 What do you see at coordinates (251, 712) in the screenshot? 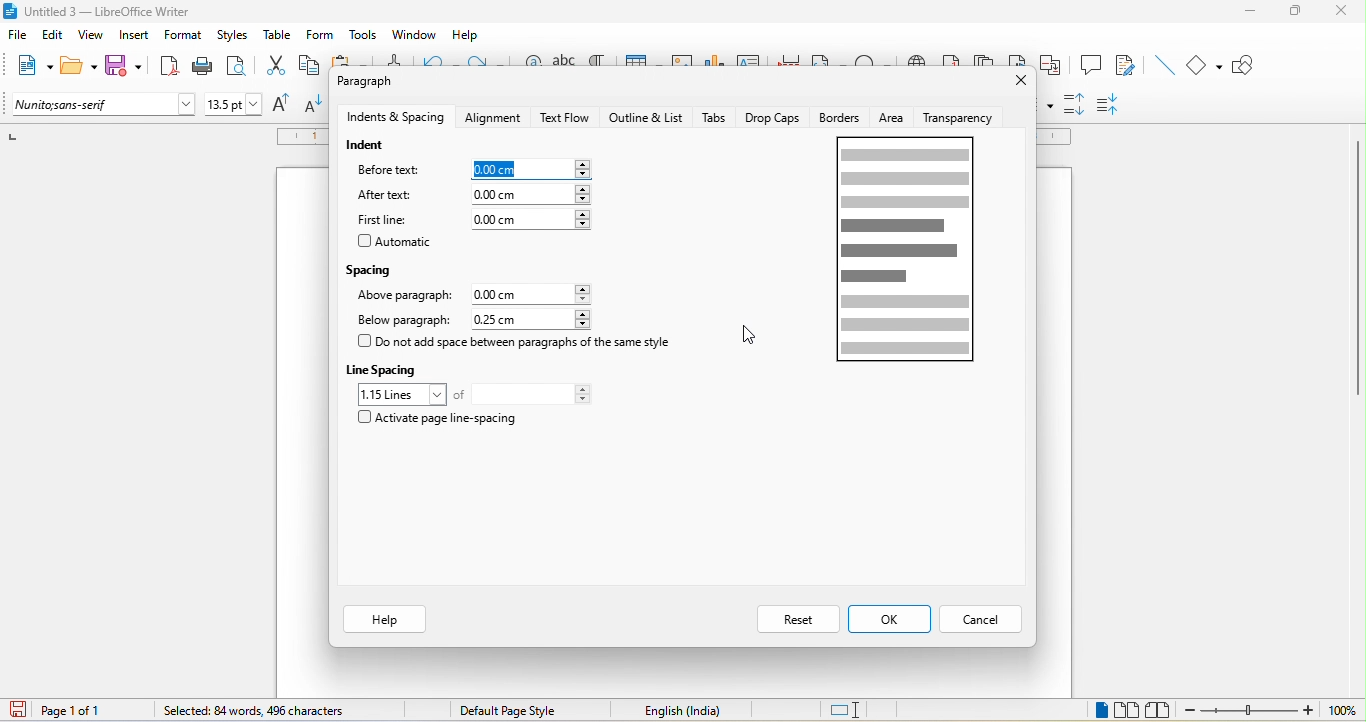
I see `84 words, 496 characters` at bounding box center [251, 712].